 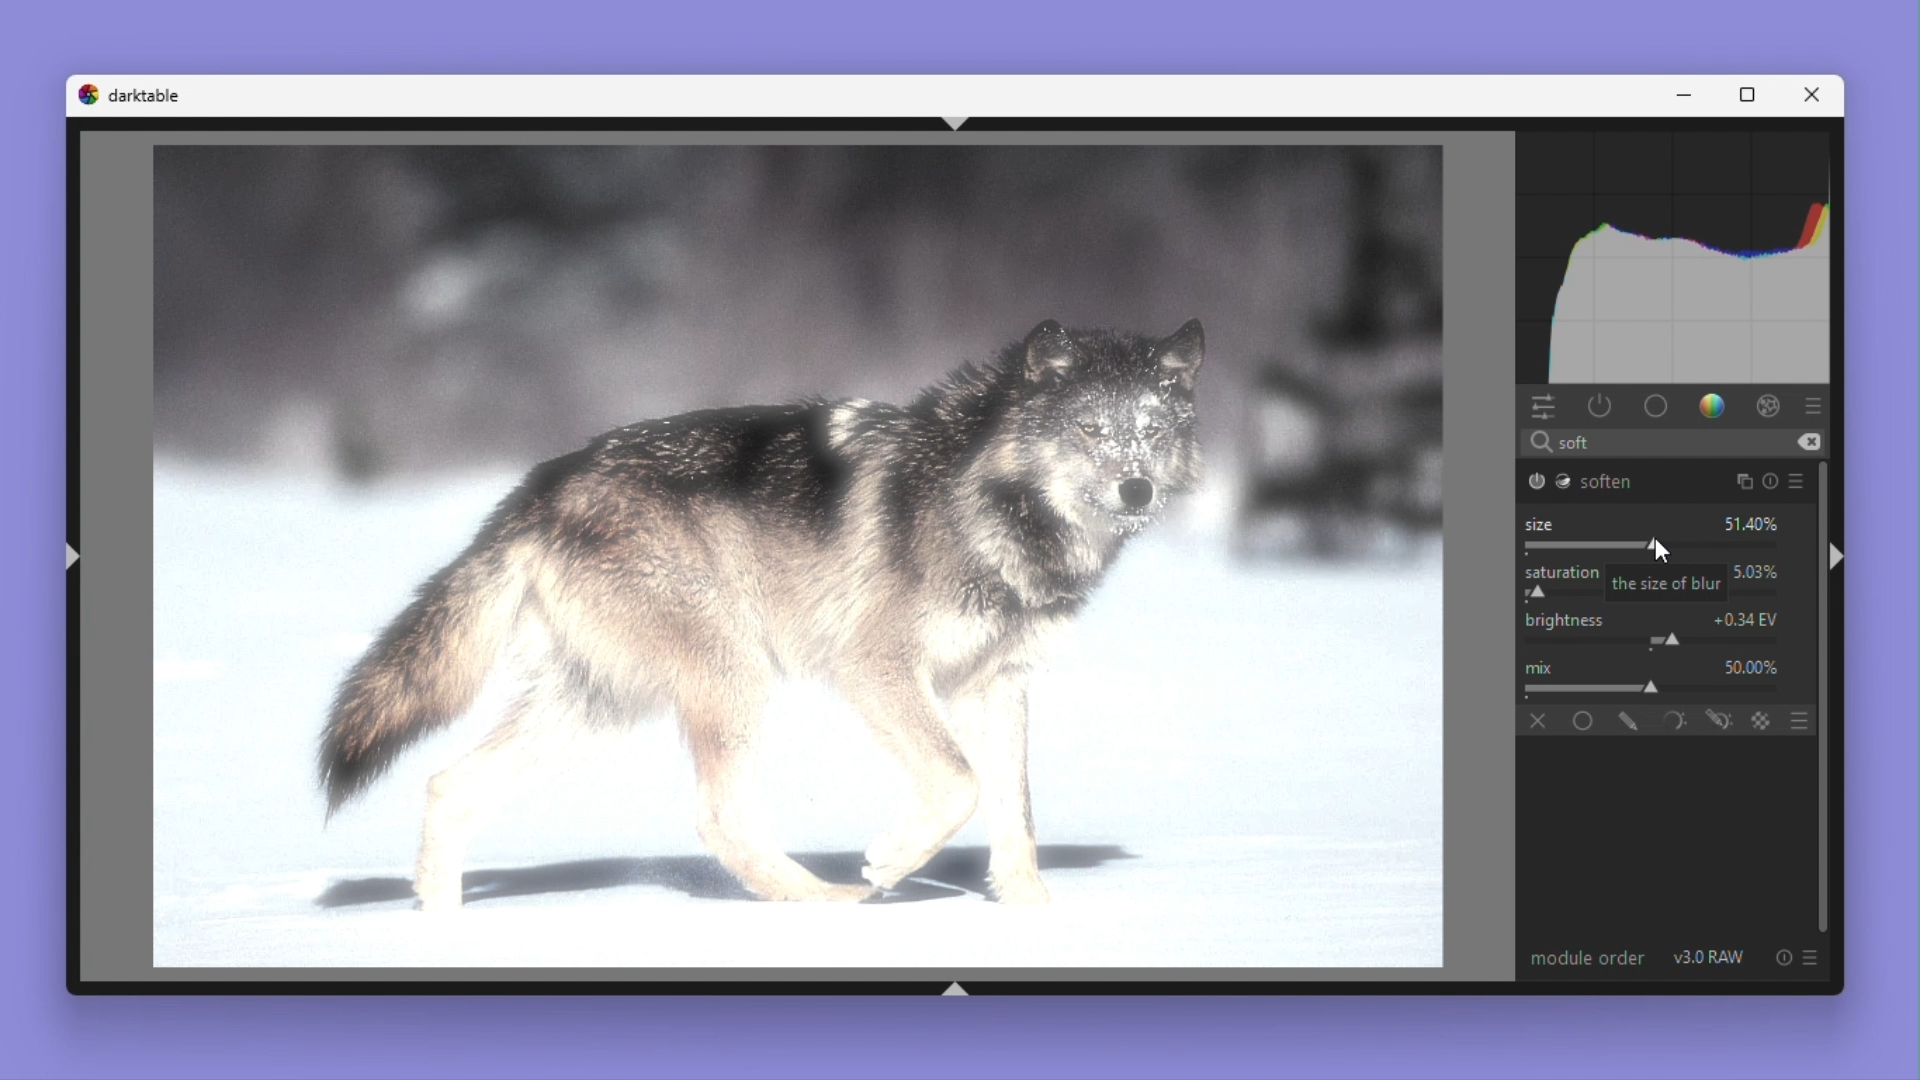 What do you see at coordinates (1748, 617) in the screenshot?
I see `Value ` at bounding box center [1748, 617].